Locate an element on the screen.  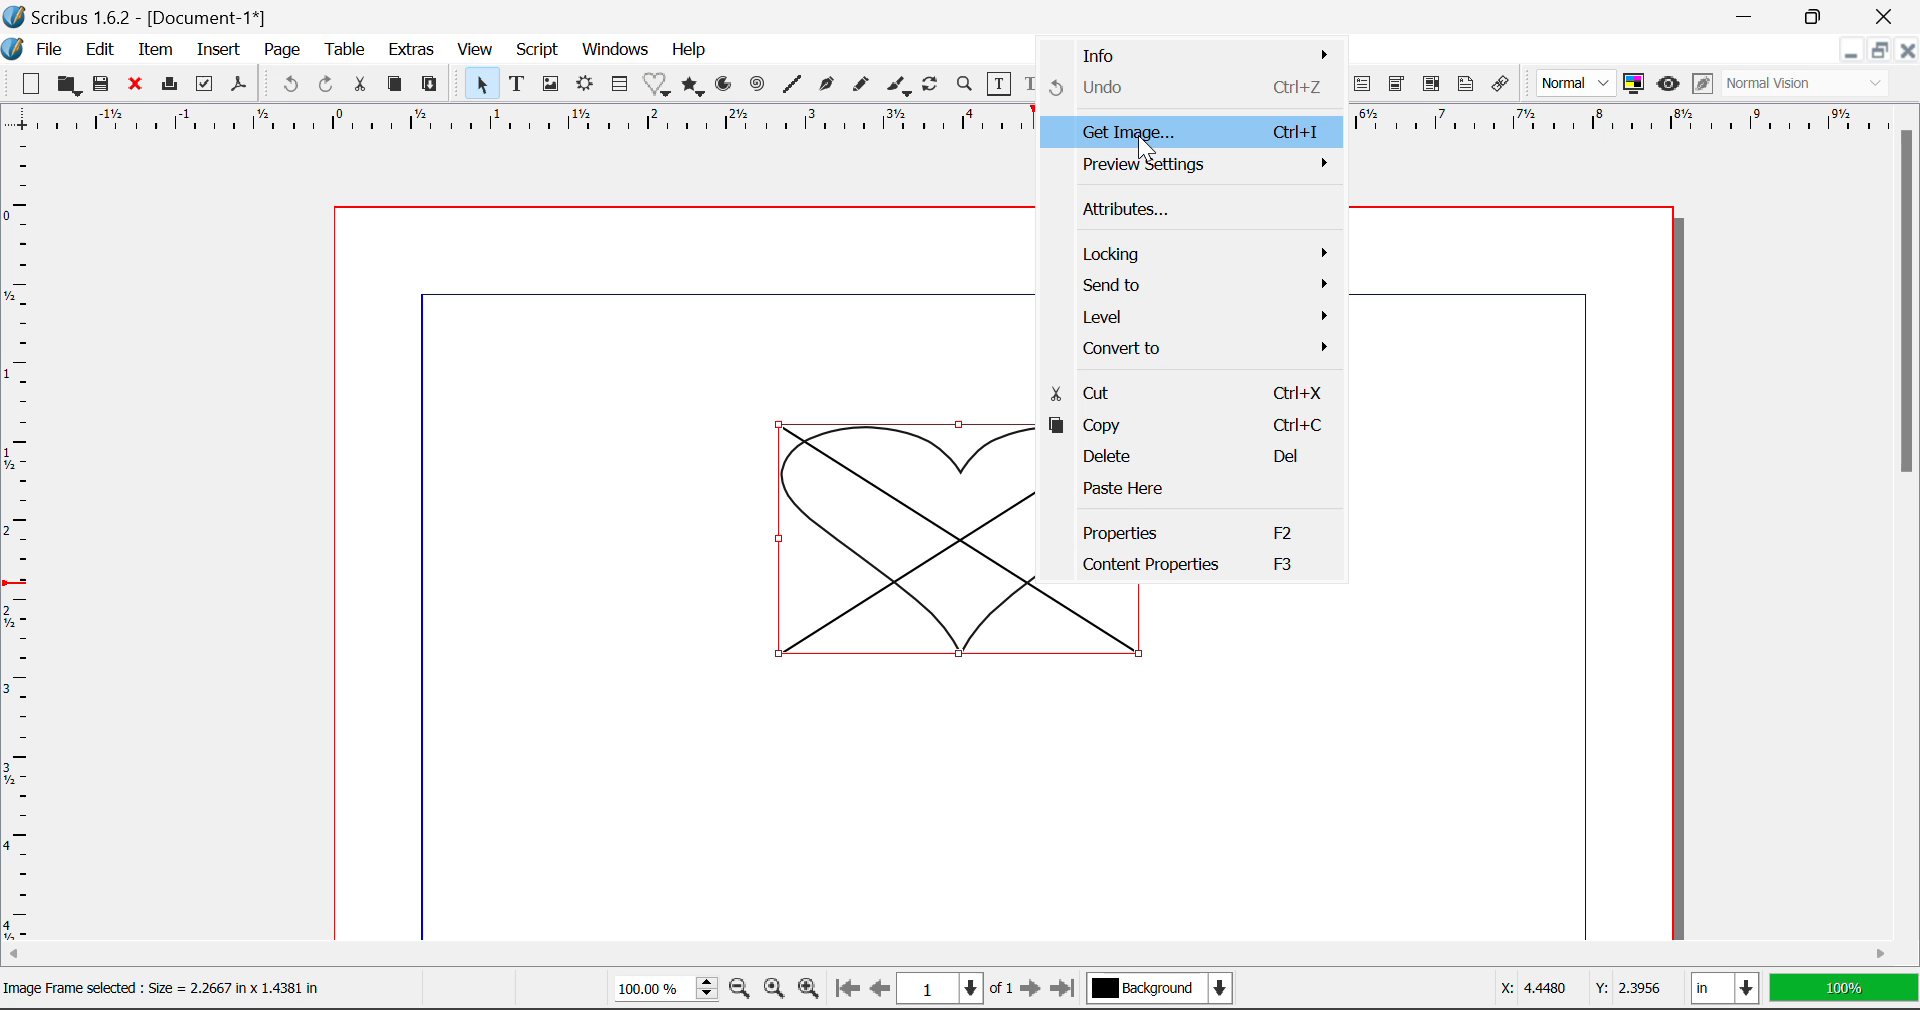
Line is located at coordinates (794, 85).